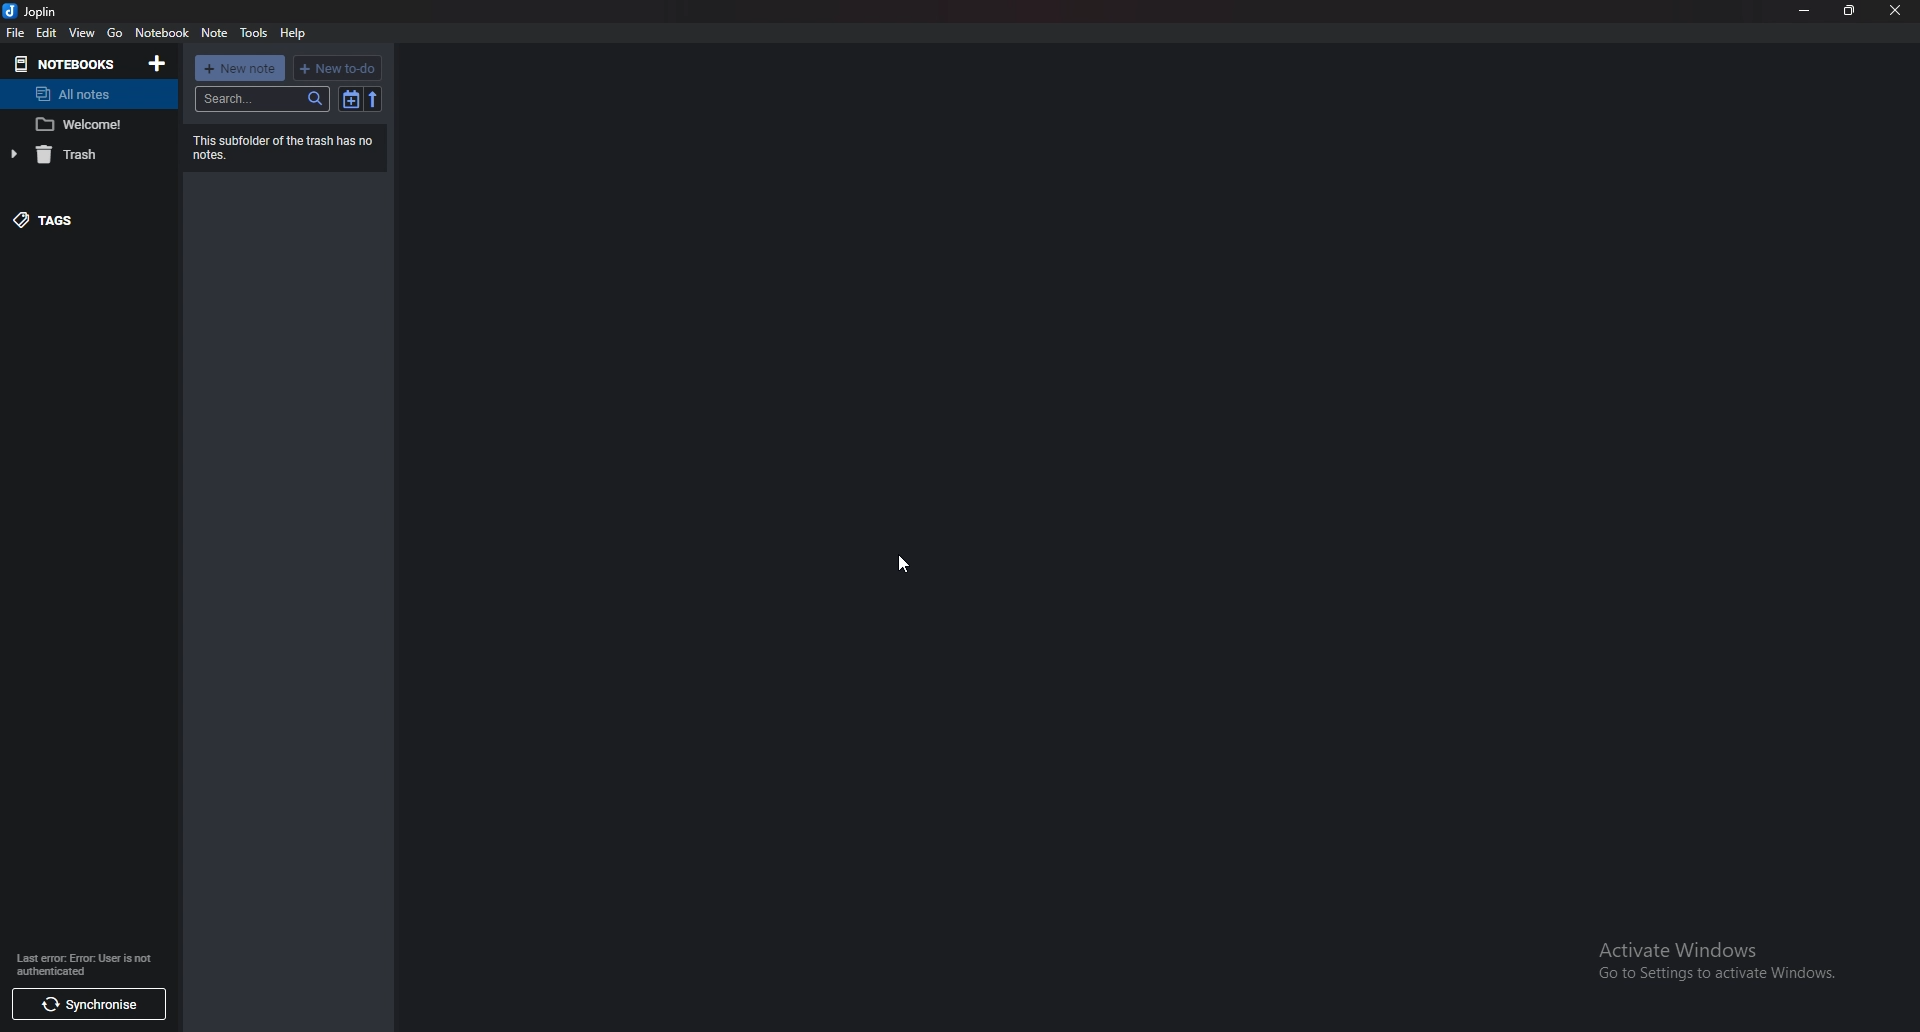 The height and width of the screenshot is (1032, 1920). Describe the element at coordinates (114, 33) in the screenshot. I see `Go` at that location.